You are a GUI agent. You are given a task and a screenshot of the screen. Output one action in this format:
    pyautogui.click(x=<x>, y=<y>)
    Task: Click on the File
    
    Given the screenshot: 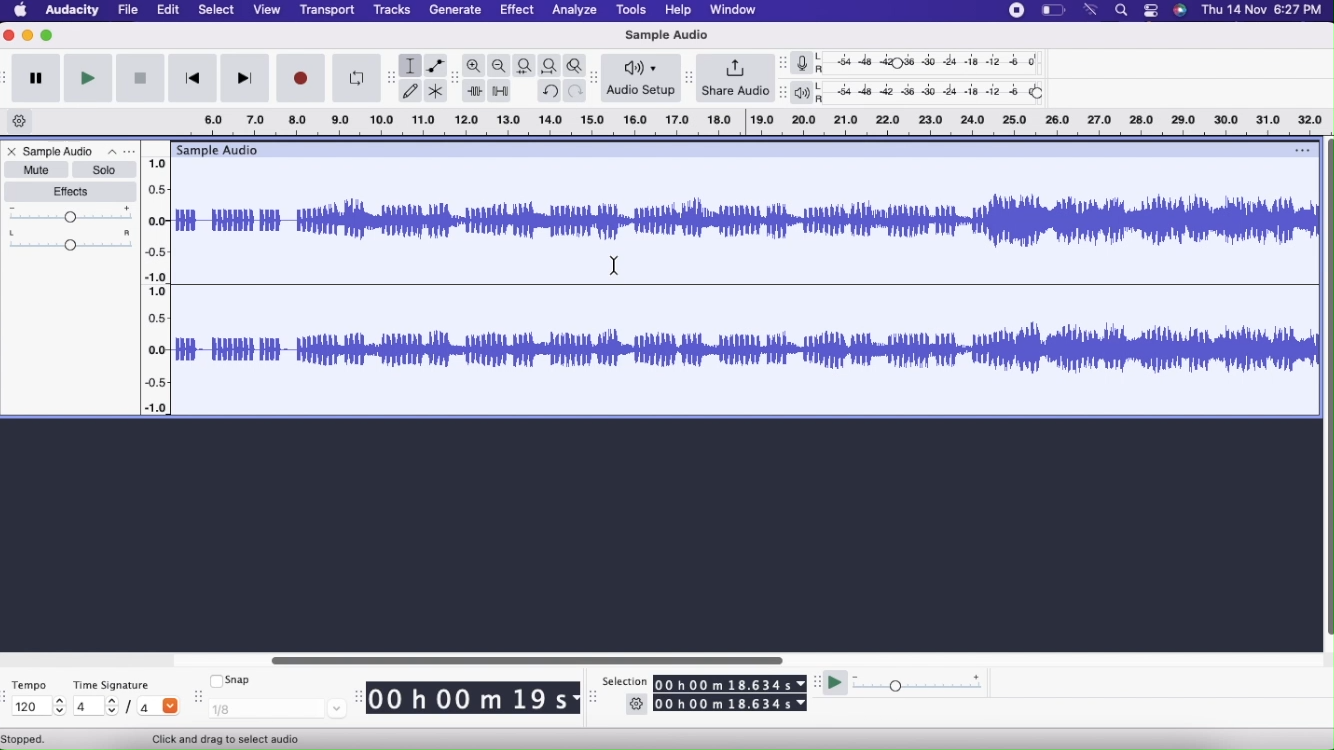 What is the action you would take?
    pyautogui.click(x=131, y=11)
    